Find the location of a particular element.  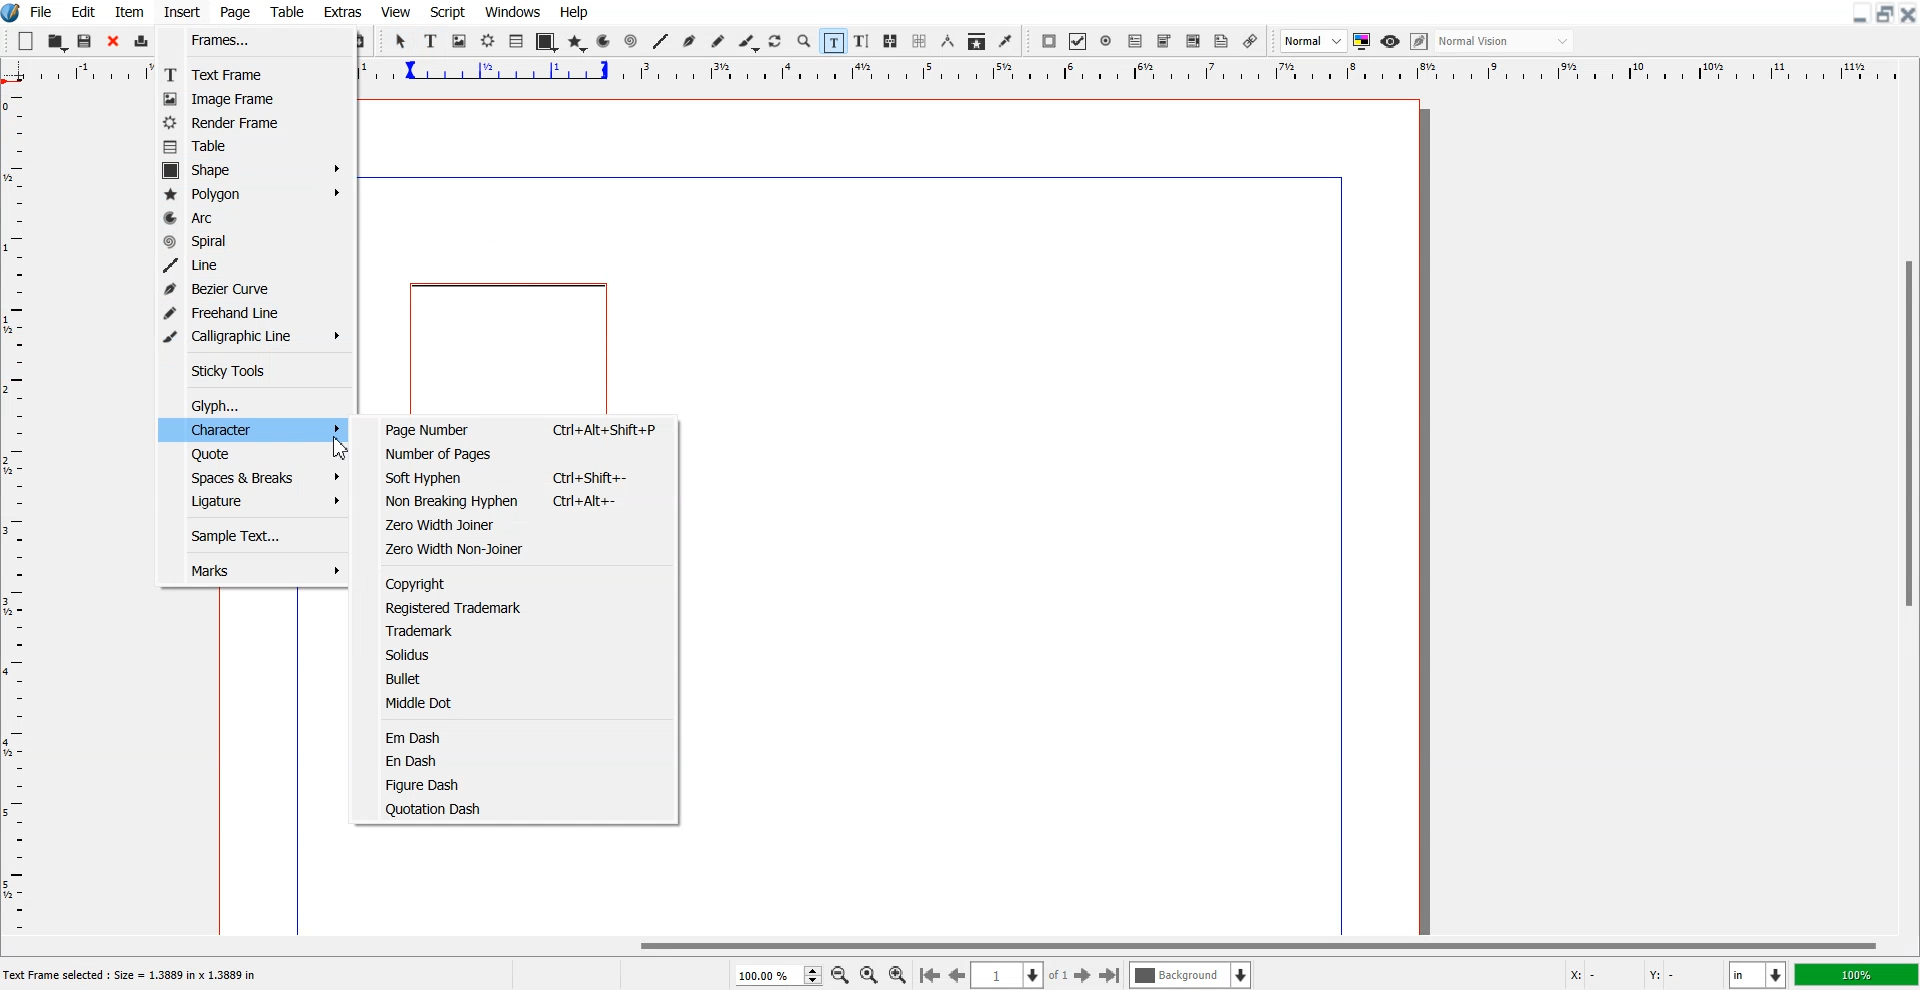

Text is located at coordinates (137, 976).